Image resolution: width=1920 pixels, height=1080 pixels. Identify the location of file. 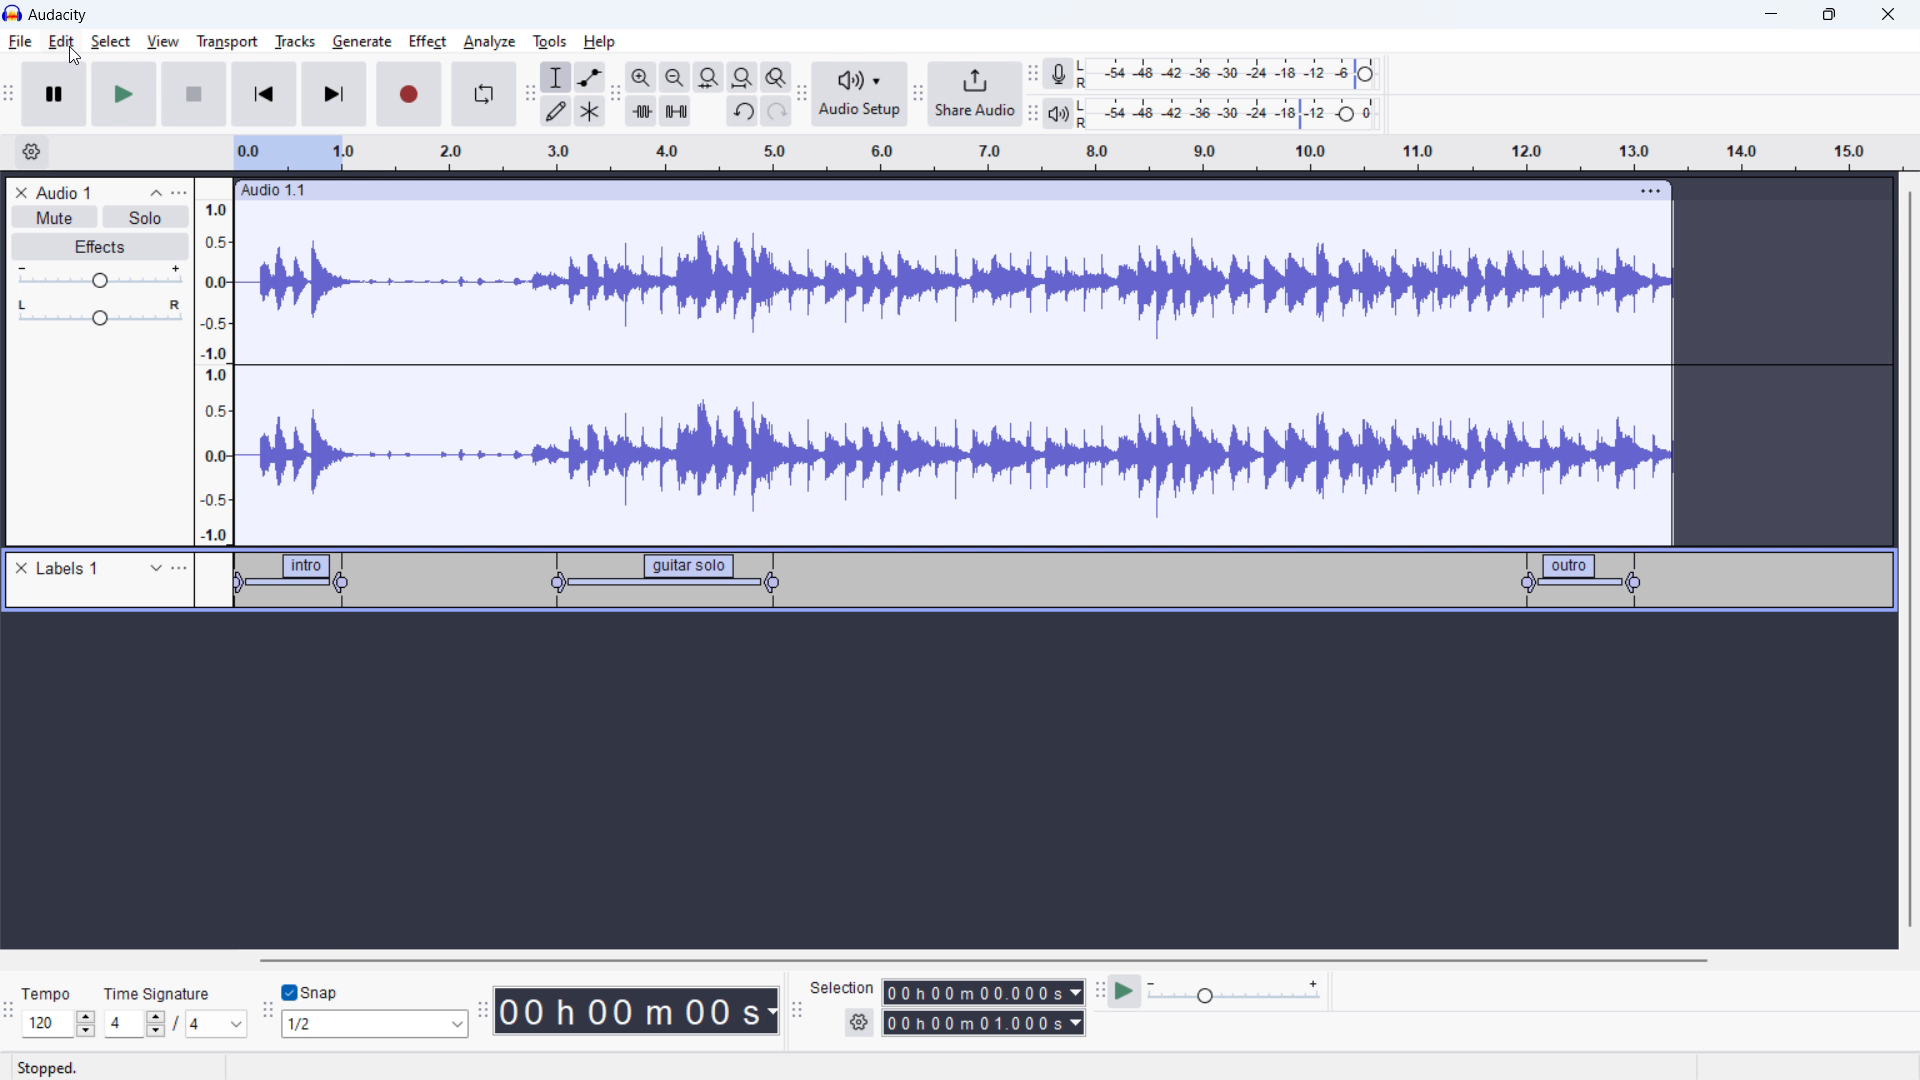
(21, 42).